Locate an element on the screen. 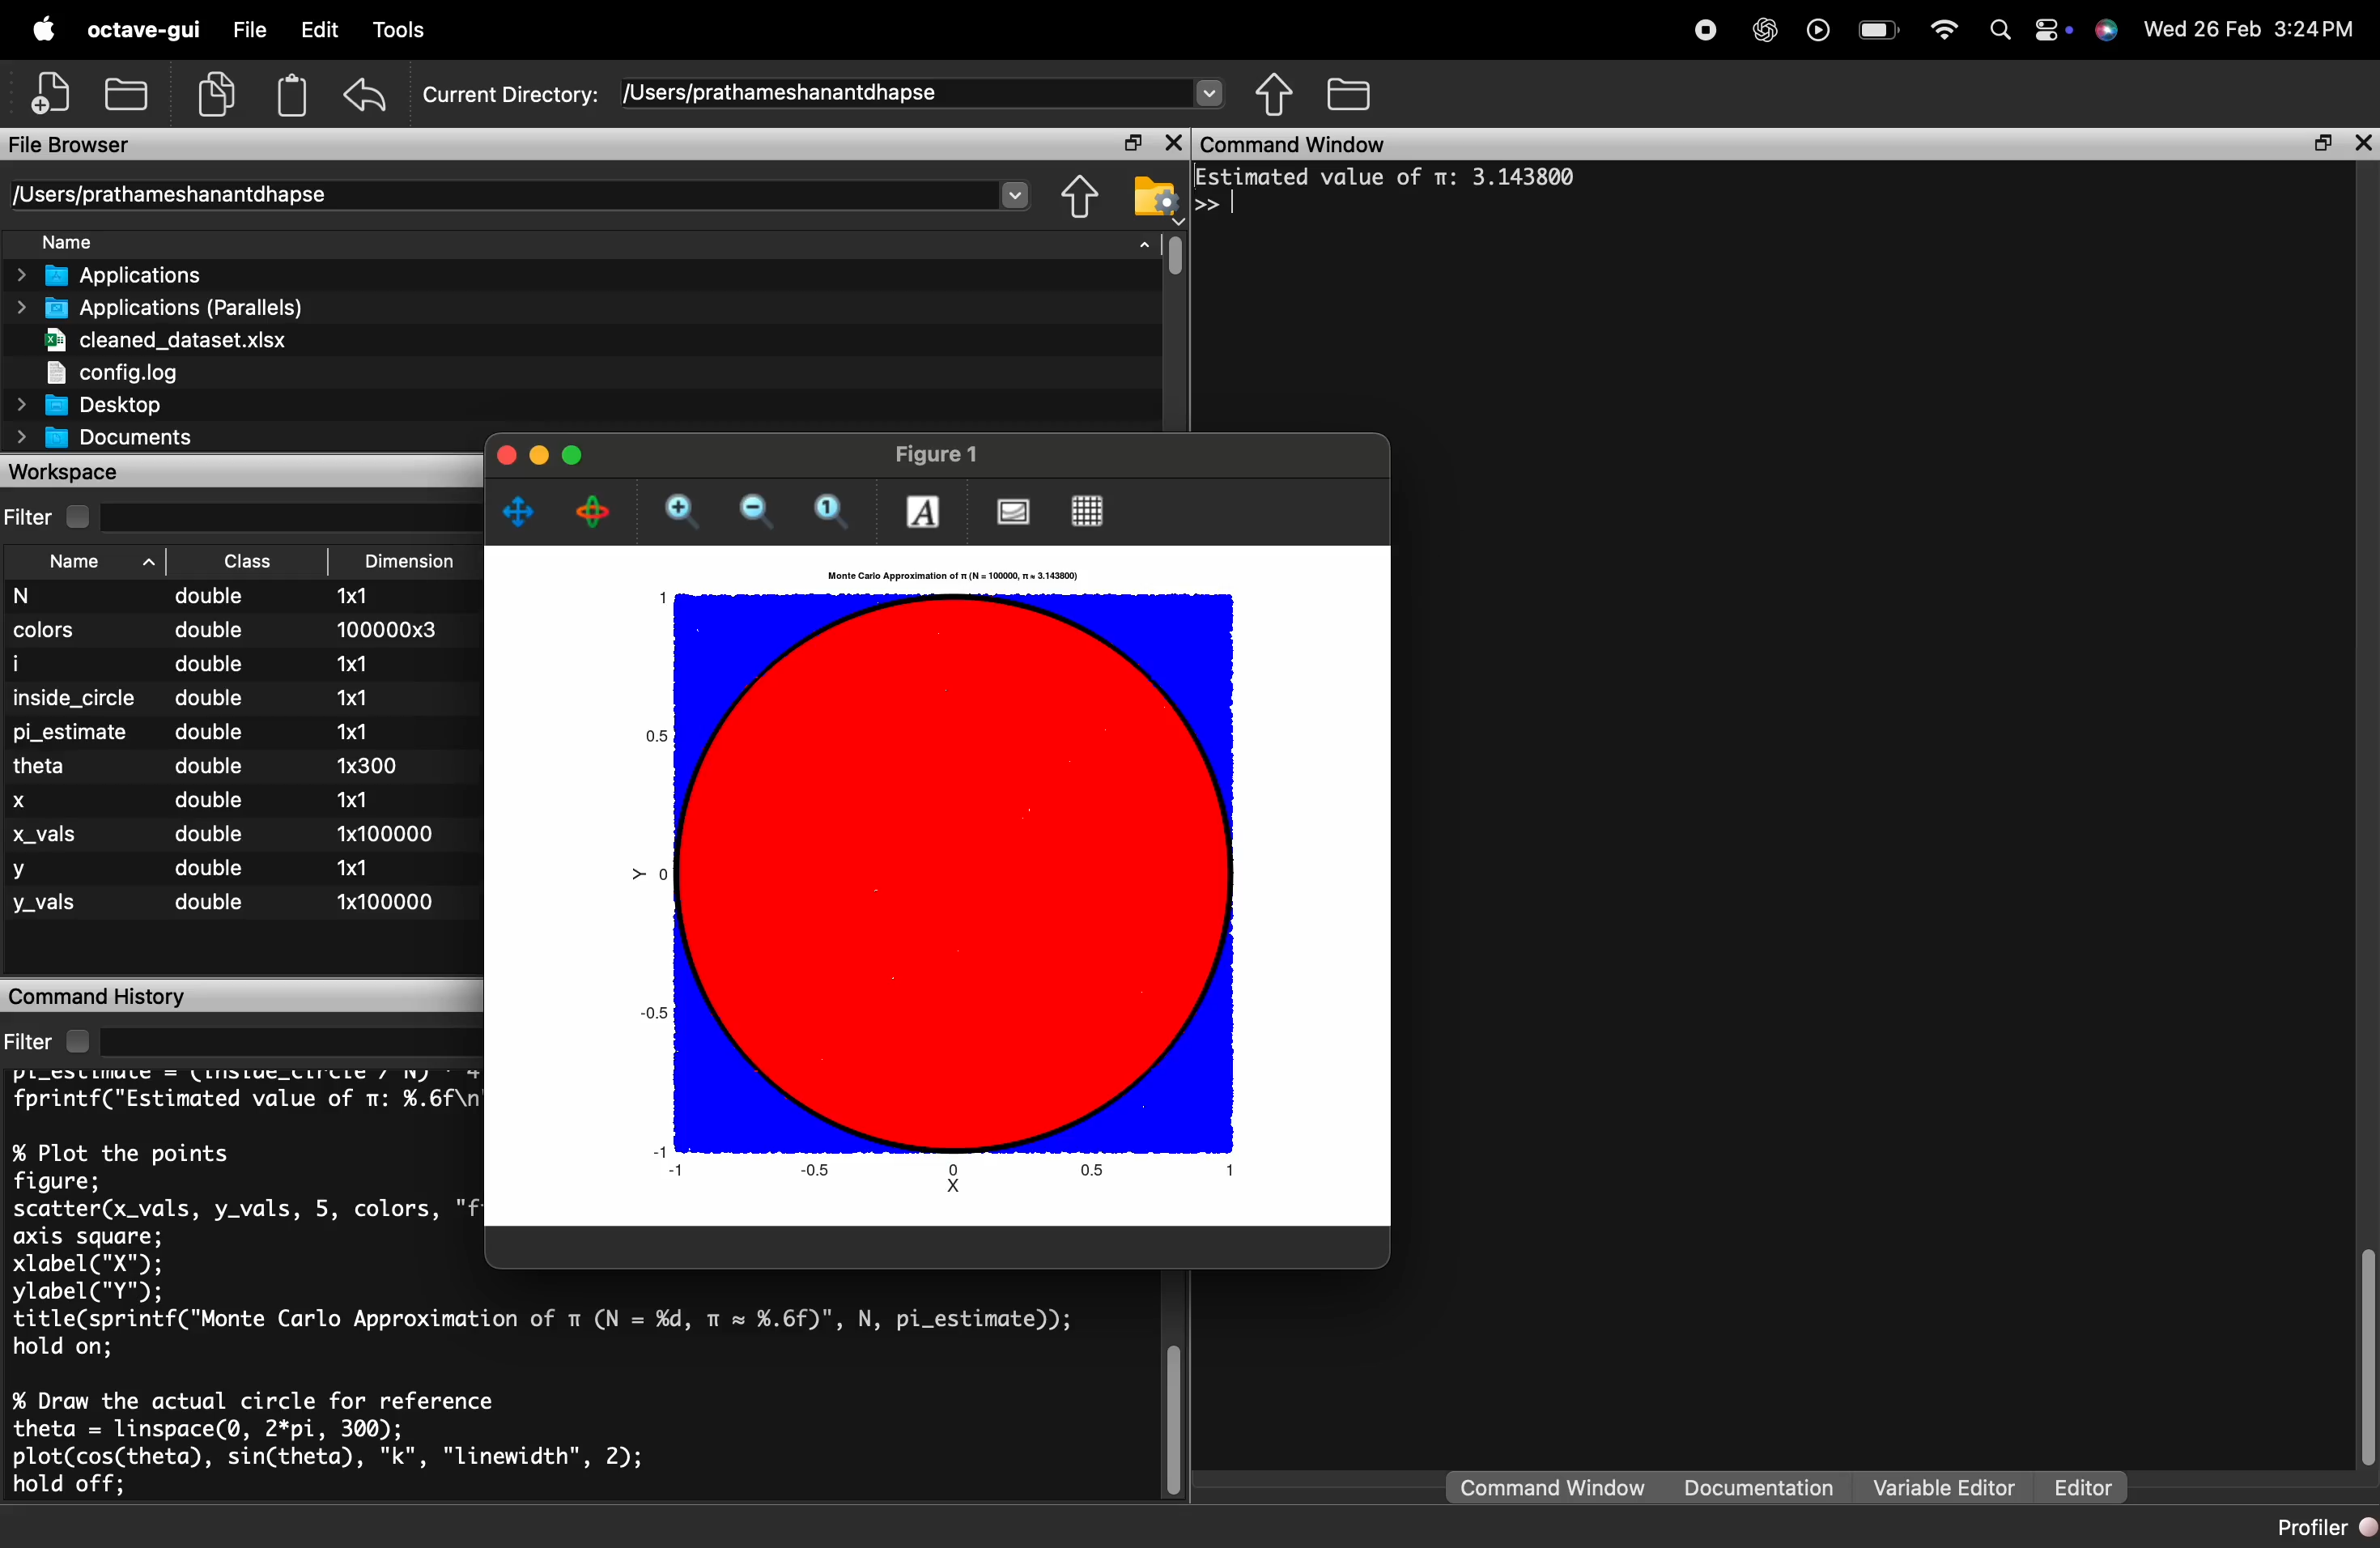 The width and height of the screenshot is (2380, 1548). Users/prathameshanantdhapse is located at coordinates (524, 192).